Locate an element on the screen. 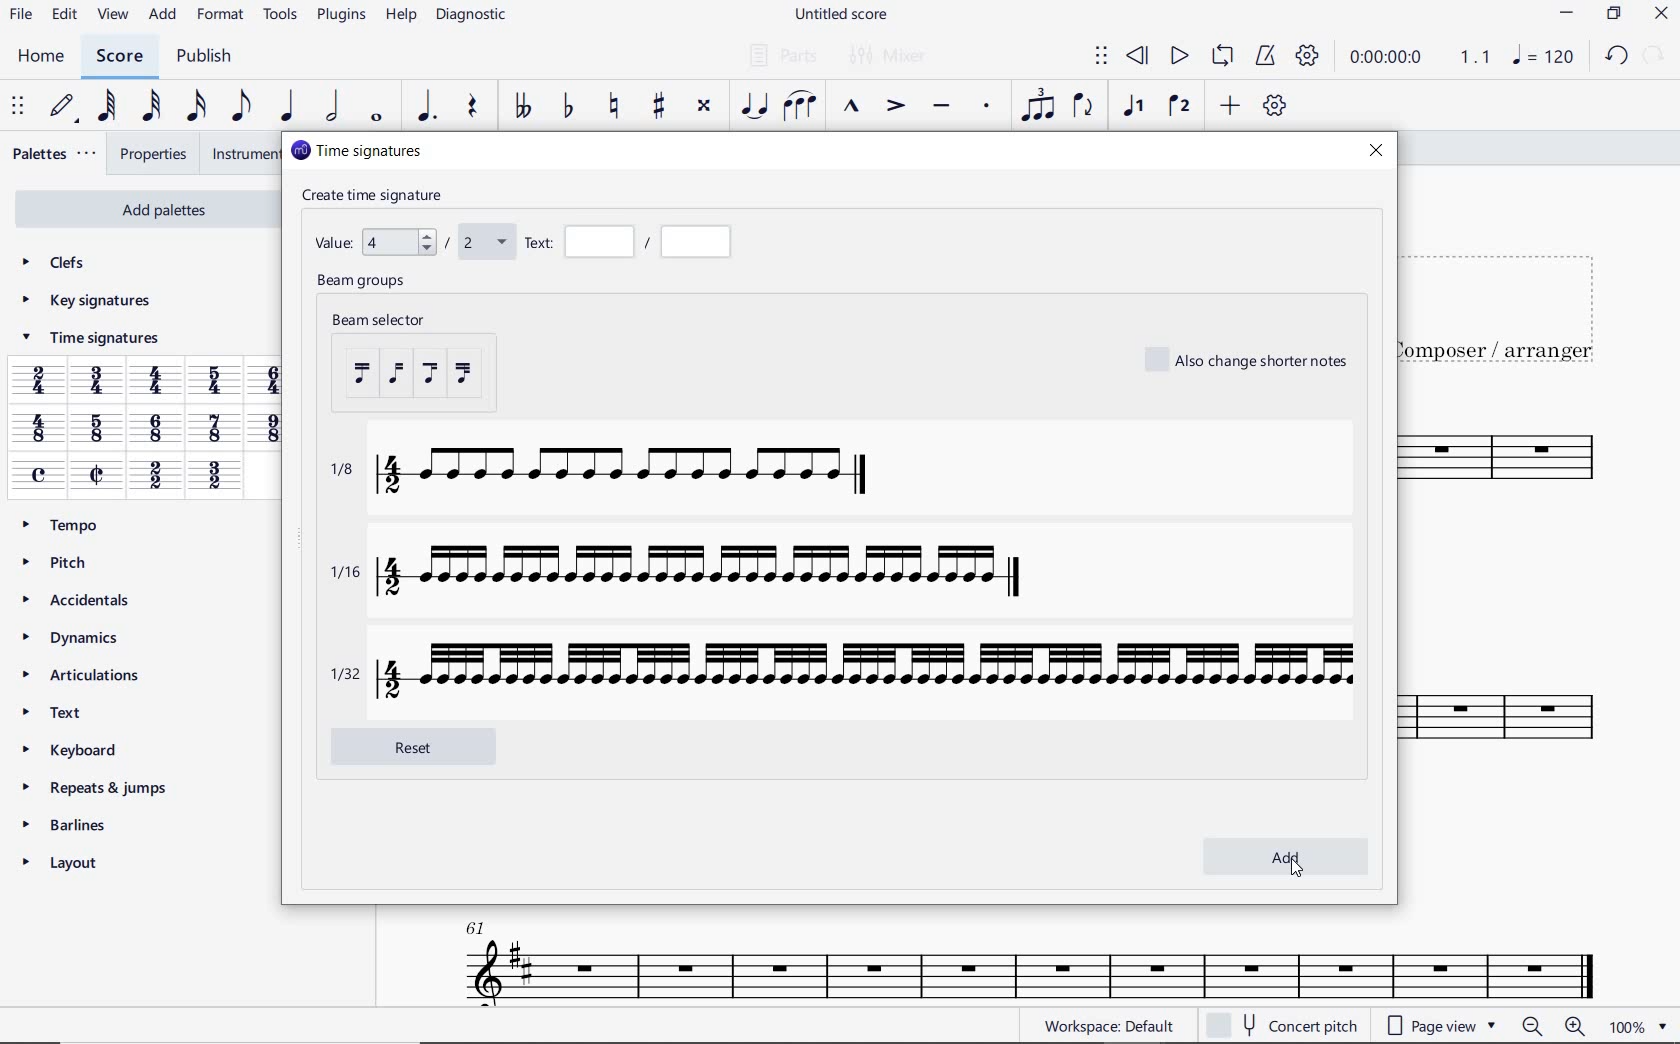  cursor is located at coordinates (1296, 871).